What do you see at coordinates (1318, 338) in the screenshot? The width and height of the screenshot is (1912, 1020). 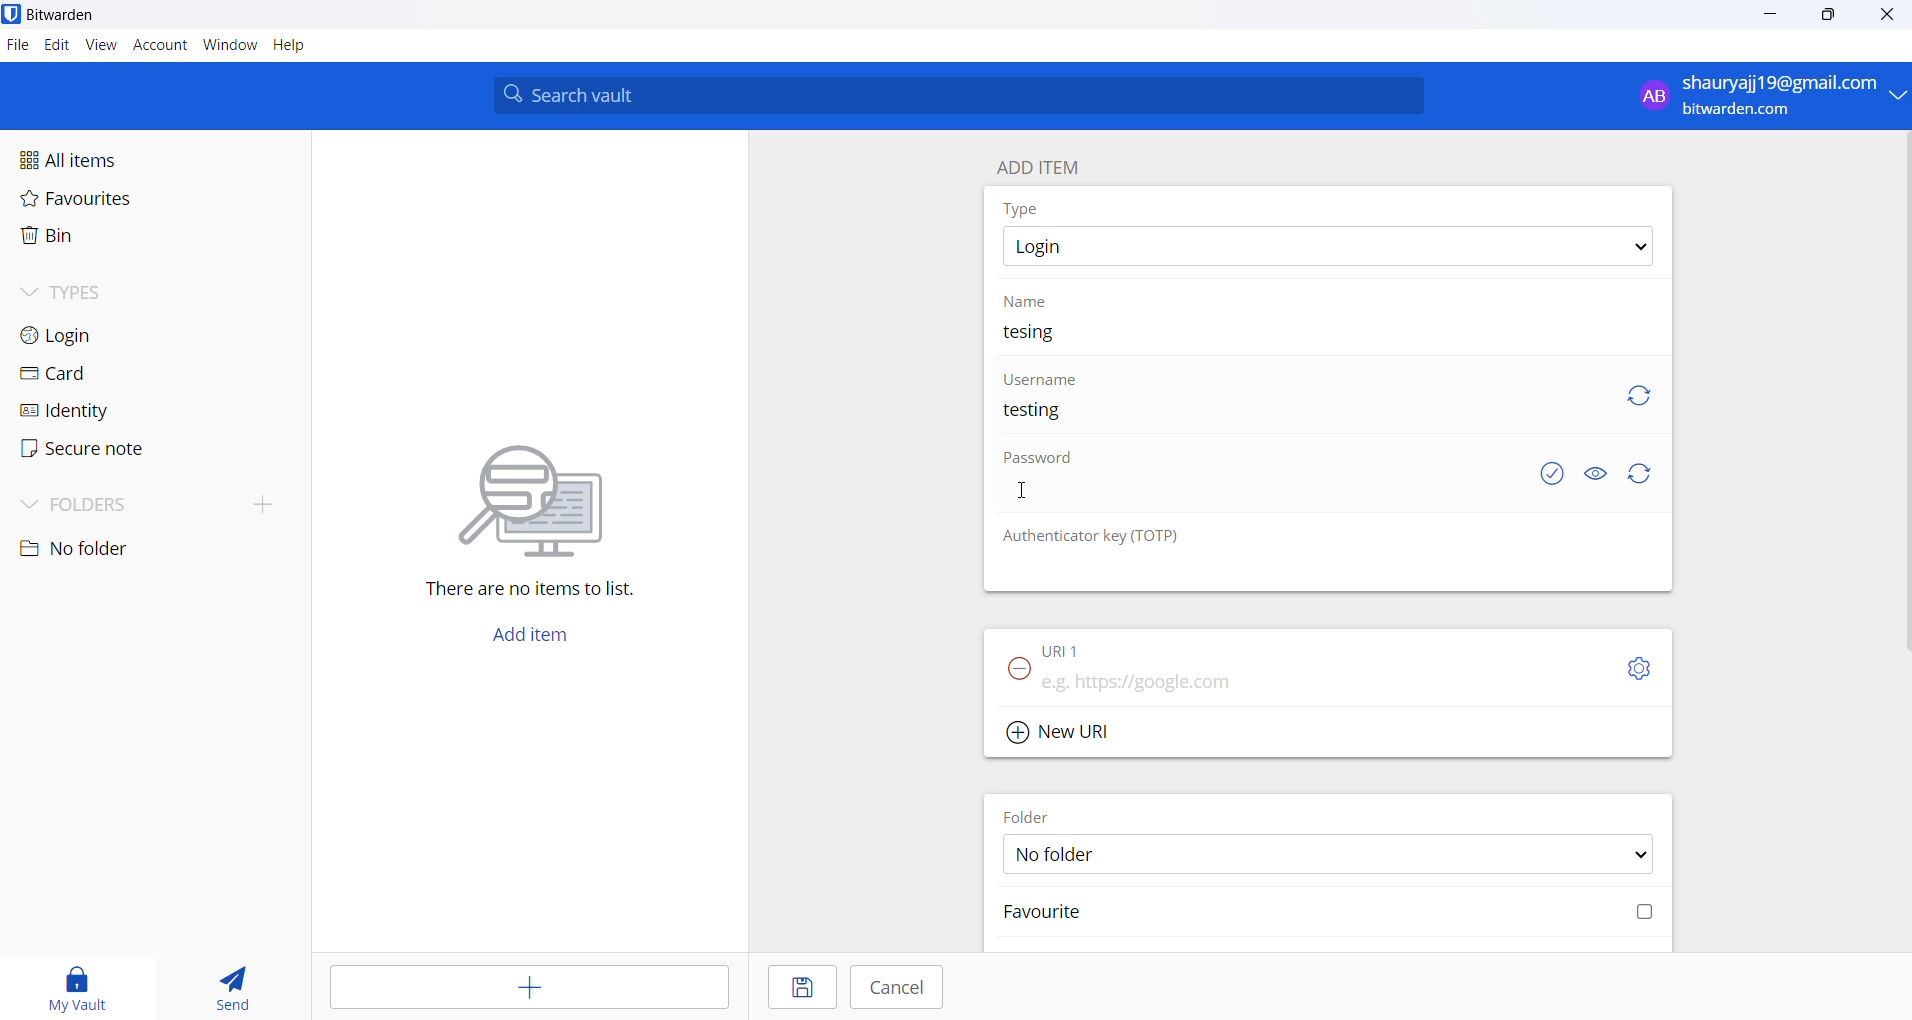 I see `Name text box` at bounding box center [1318, 338].